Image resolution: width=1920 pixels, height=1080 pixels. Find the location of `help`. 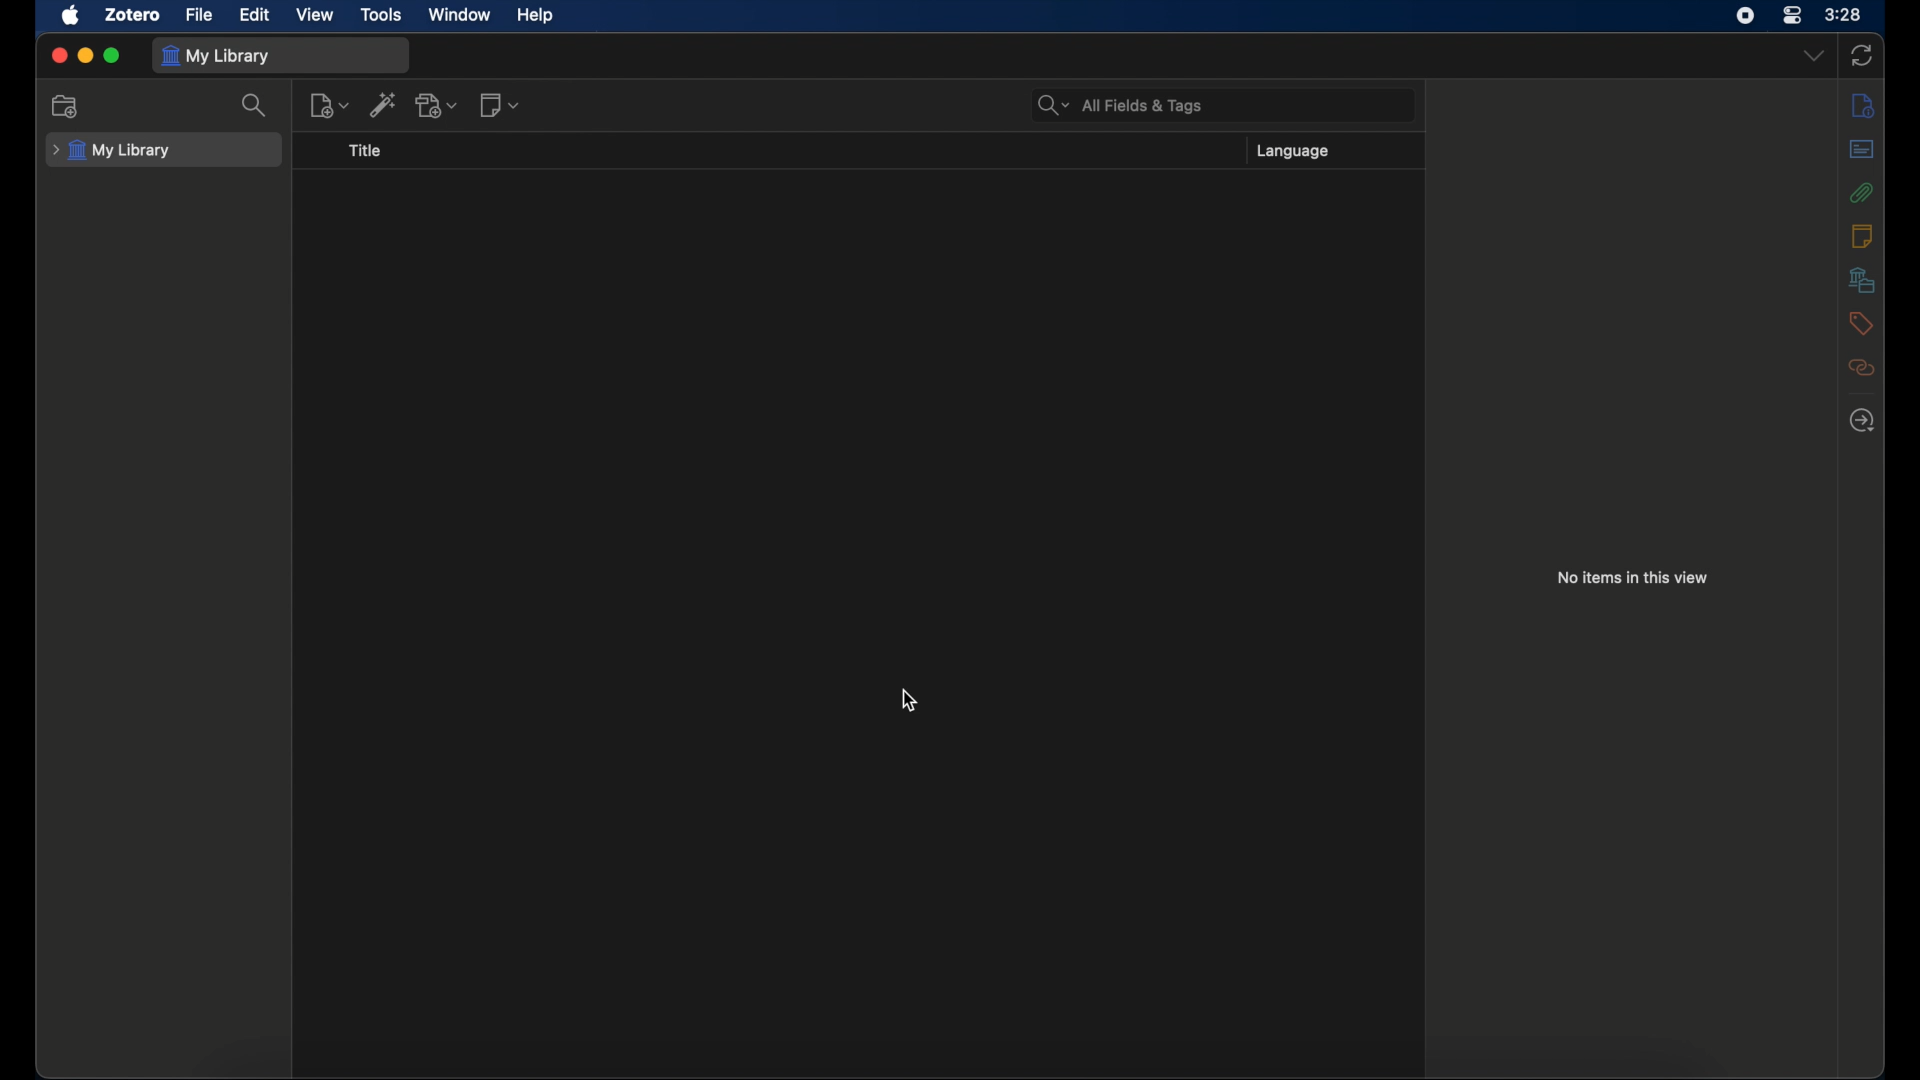

help is located at coordinates (535, 16).